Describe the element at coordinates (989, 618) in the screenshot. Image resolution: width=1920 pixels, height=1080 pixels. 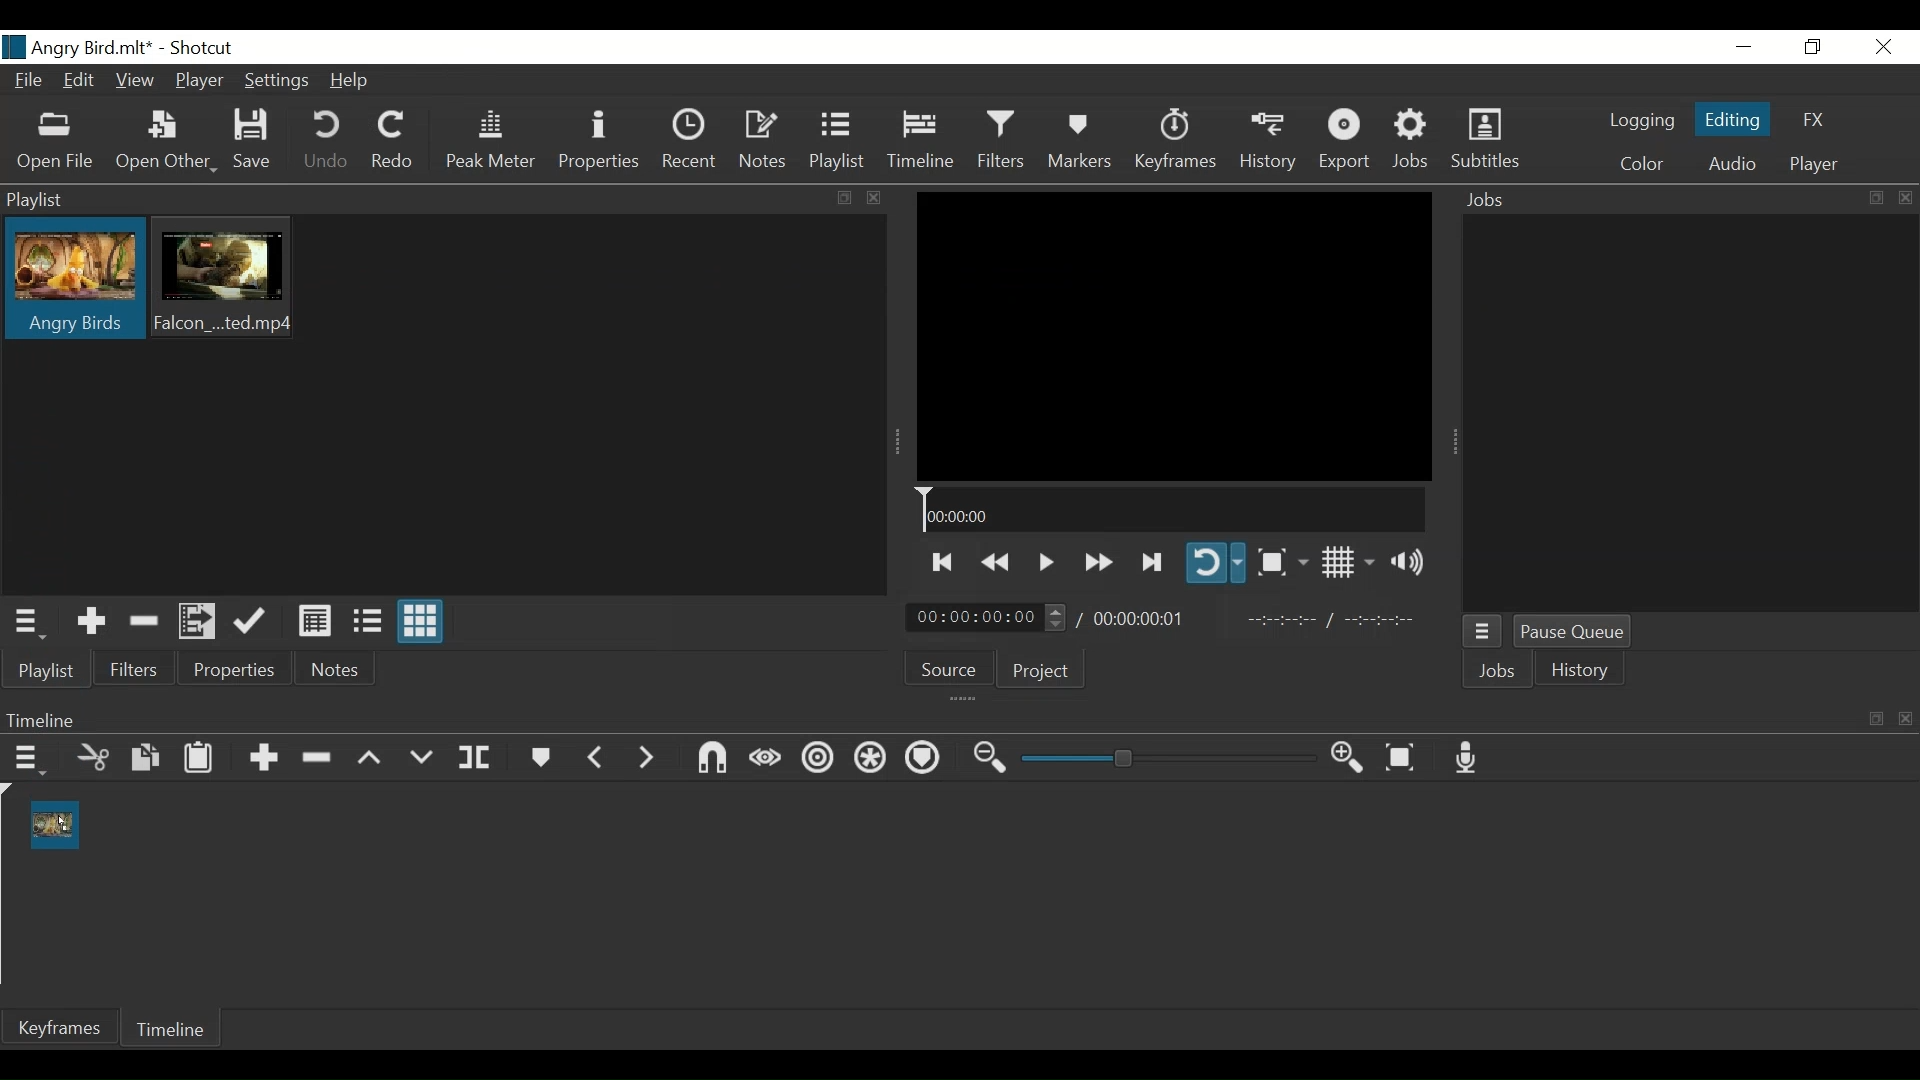
I see `Current position` at that location.